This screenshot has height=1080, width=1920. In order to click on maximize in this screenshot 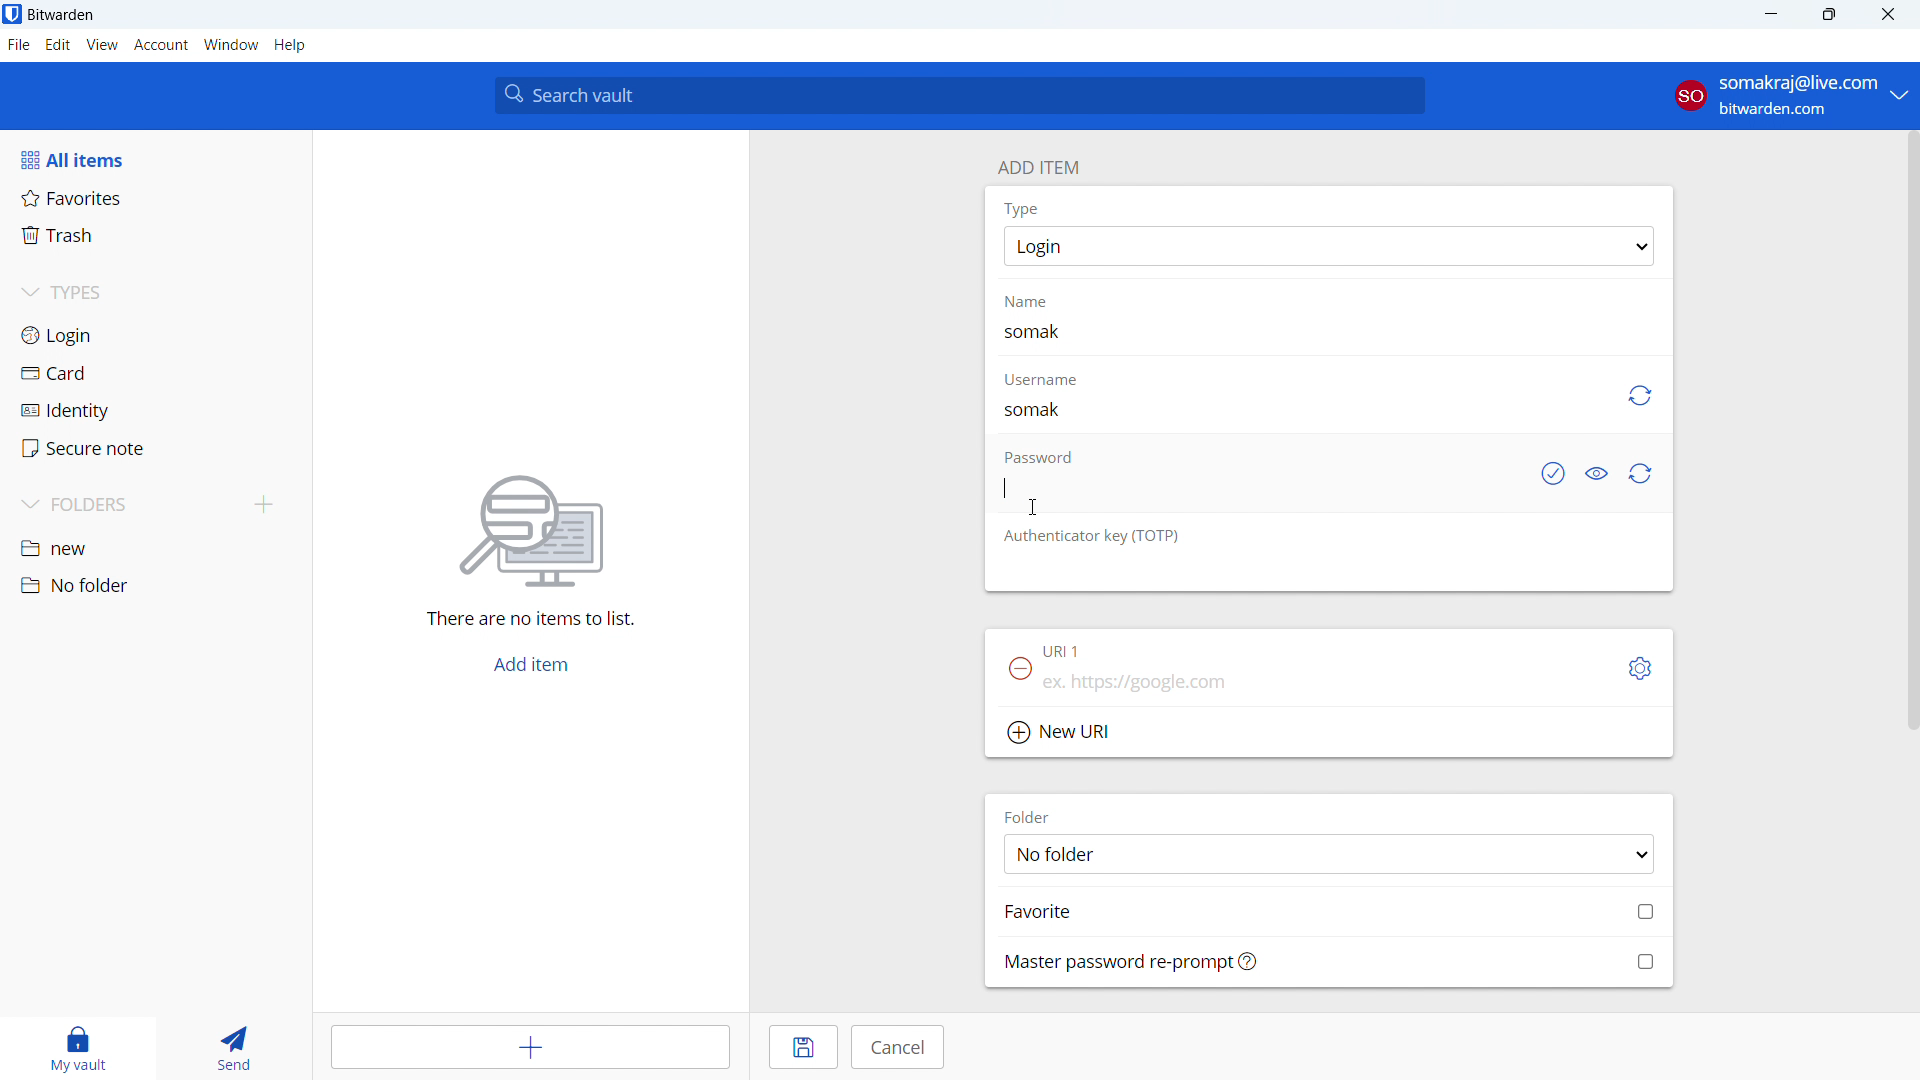, I will do `click(1828, 15)`.